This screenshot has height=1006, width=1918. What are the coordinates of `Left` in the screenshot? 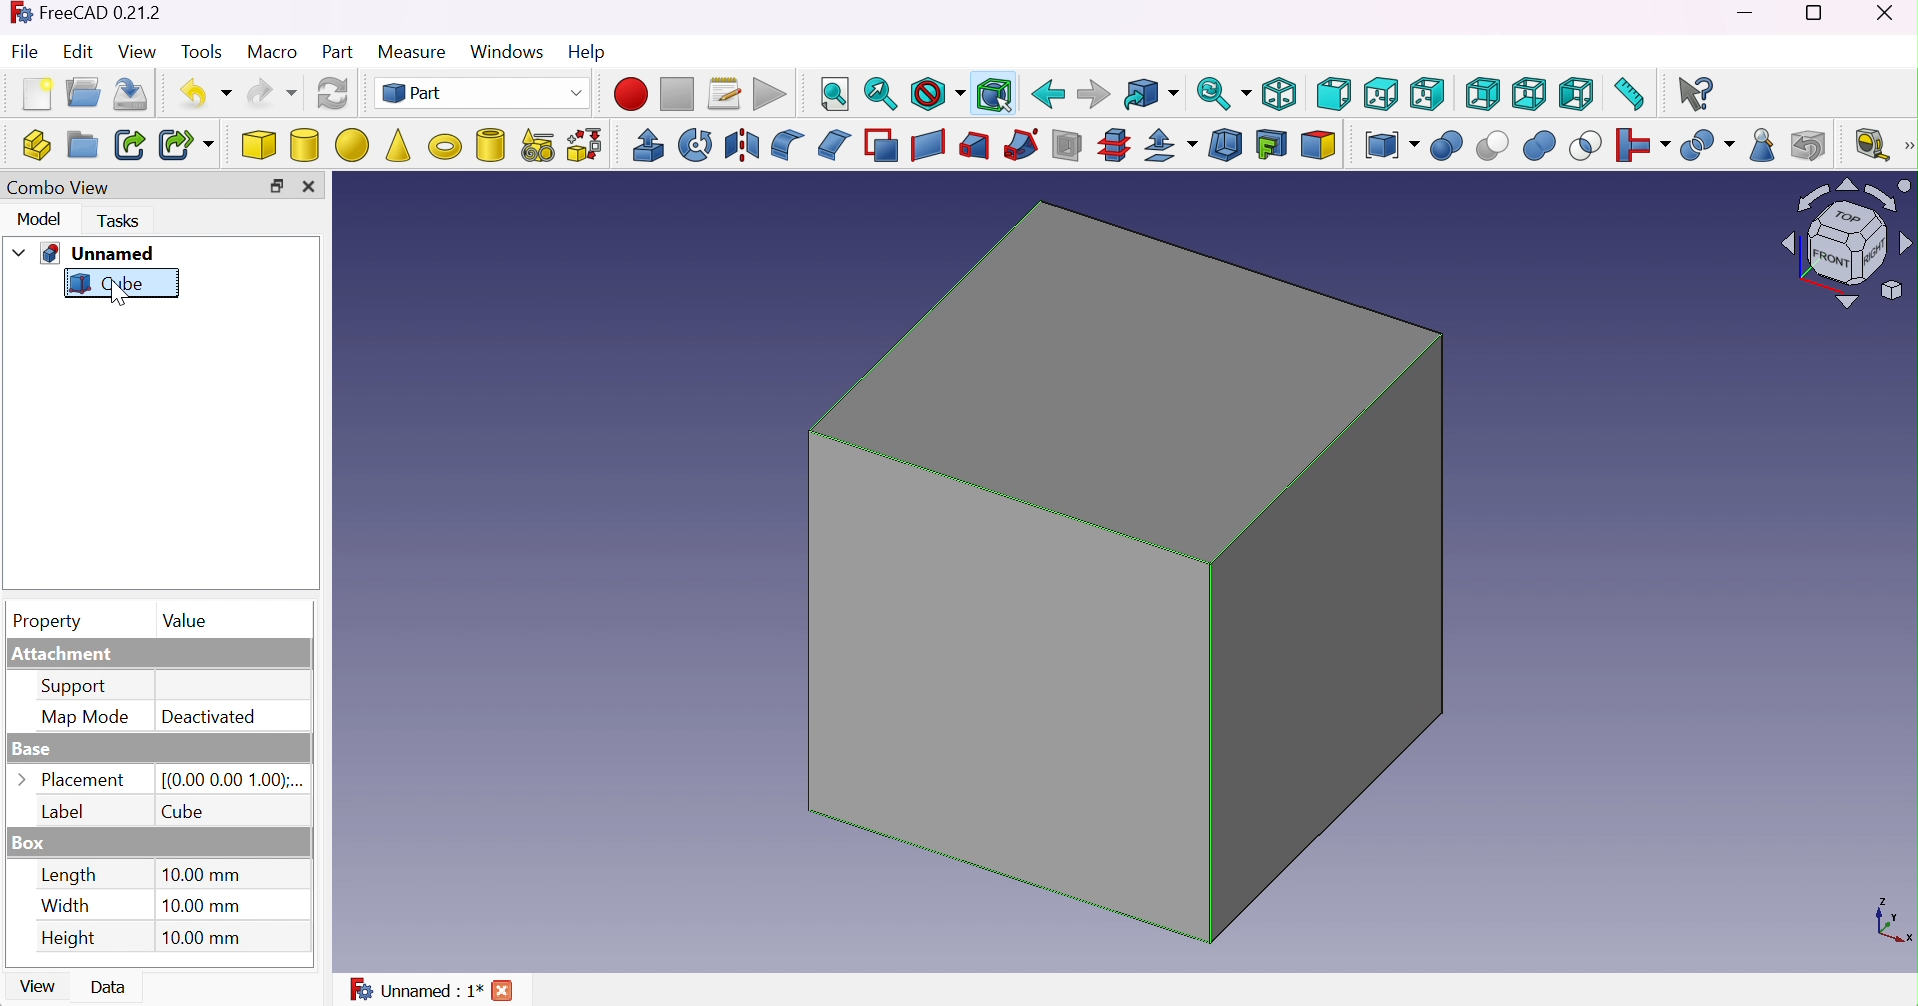 It's located at (1577, 95).